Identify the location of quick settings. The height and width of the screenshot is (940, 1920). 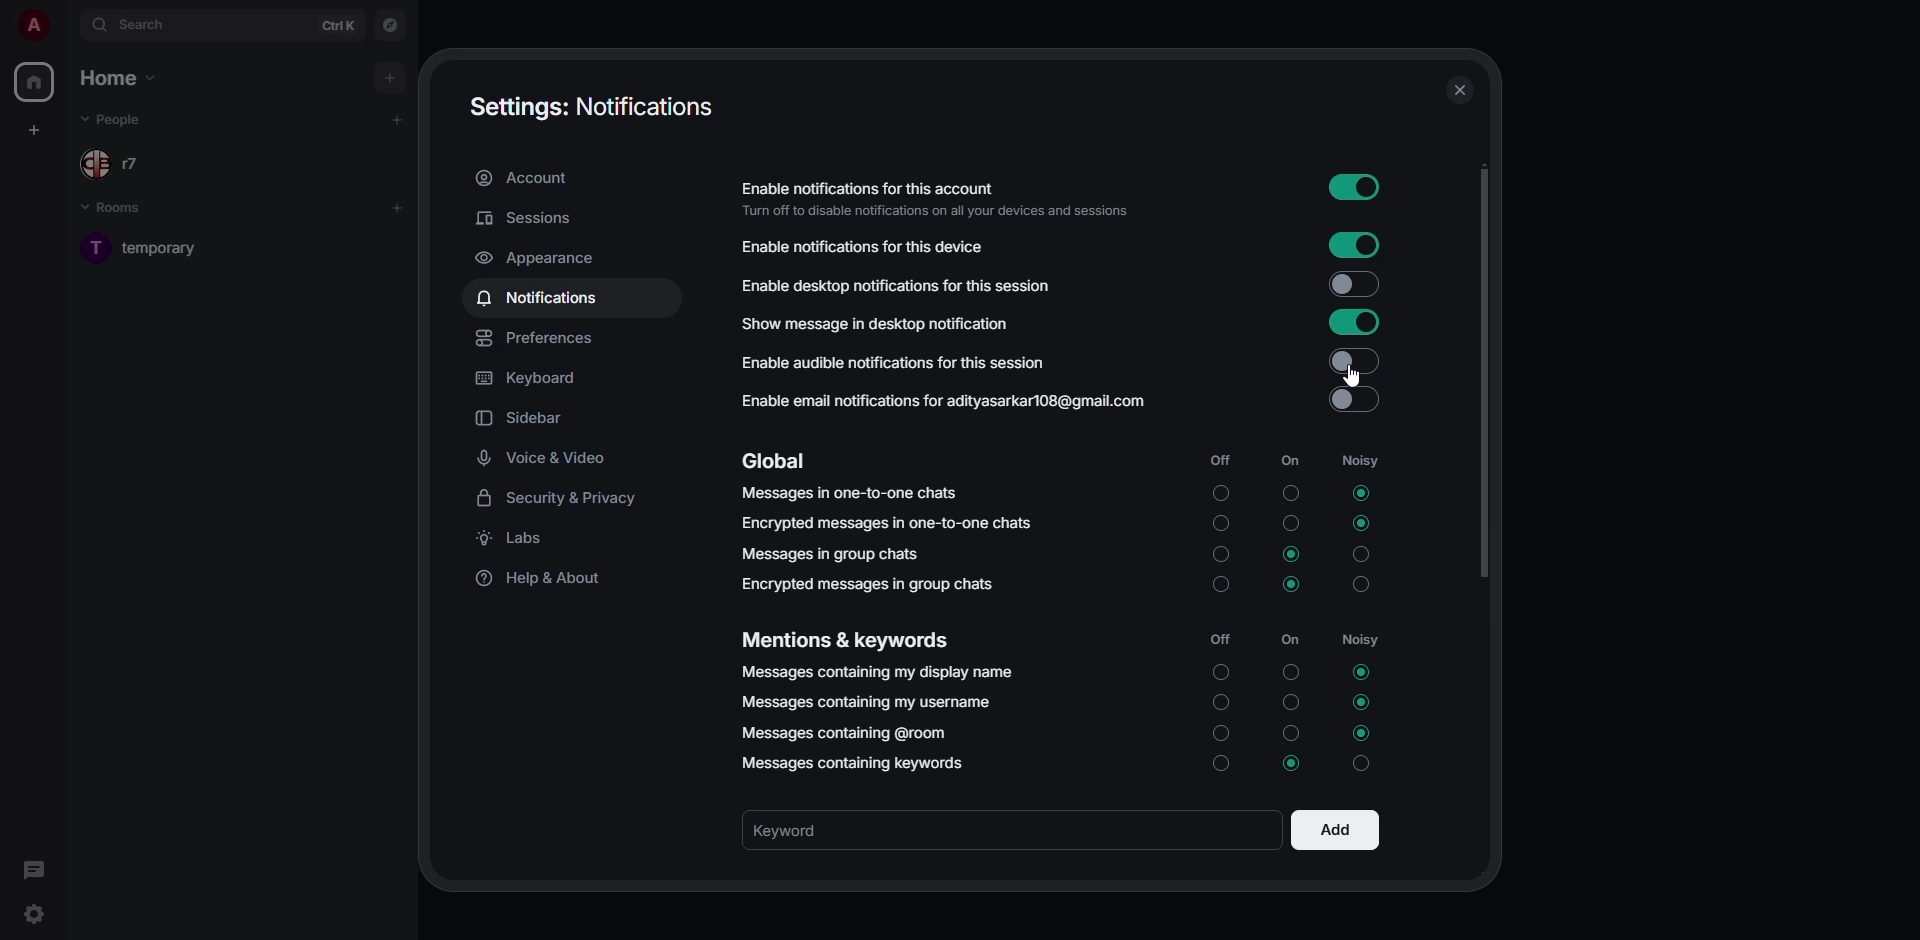
(33, 909).